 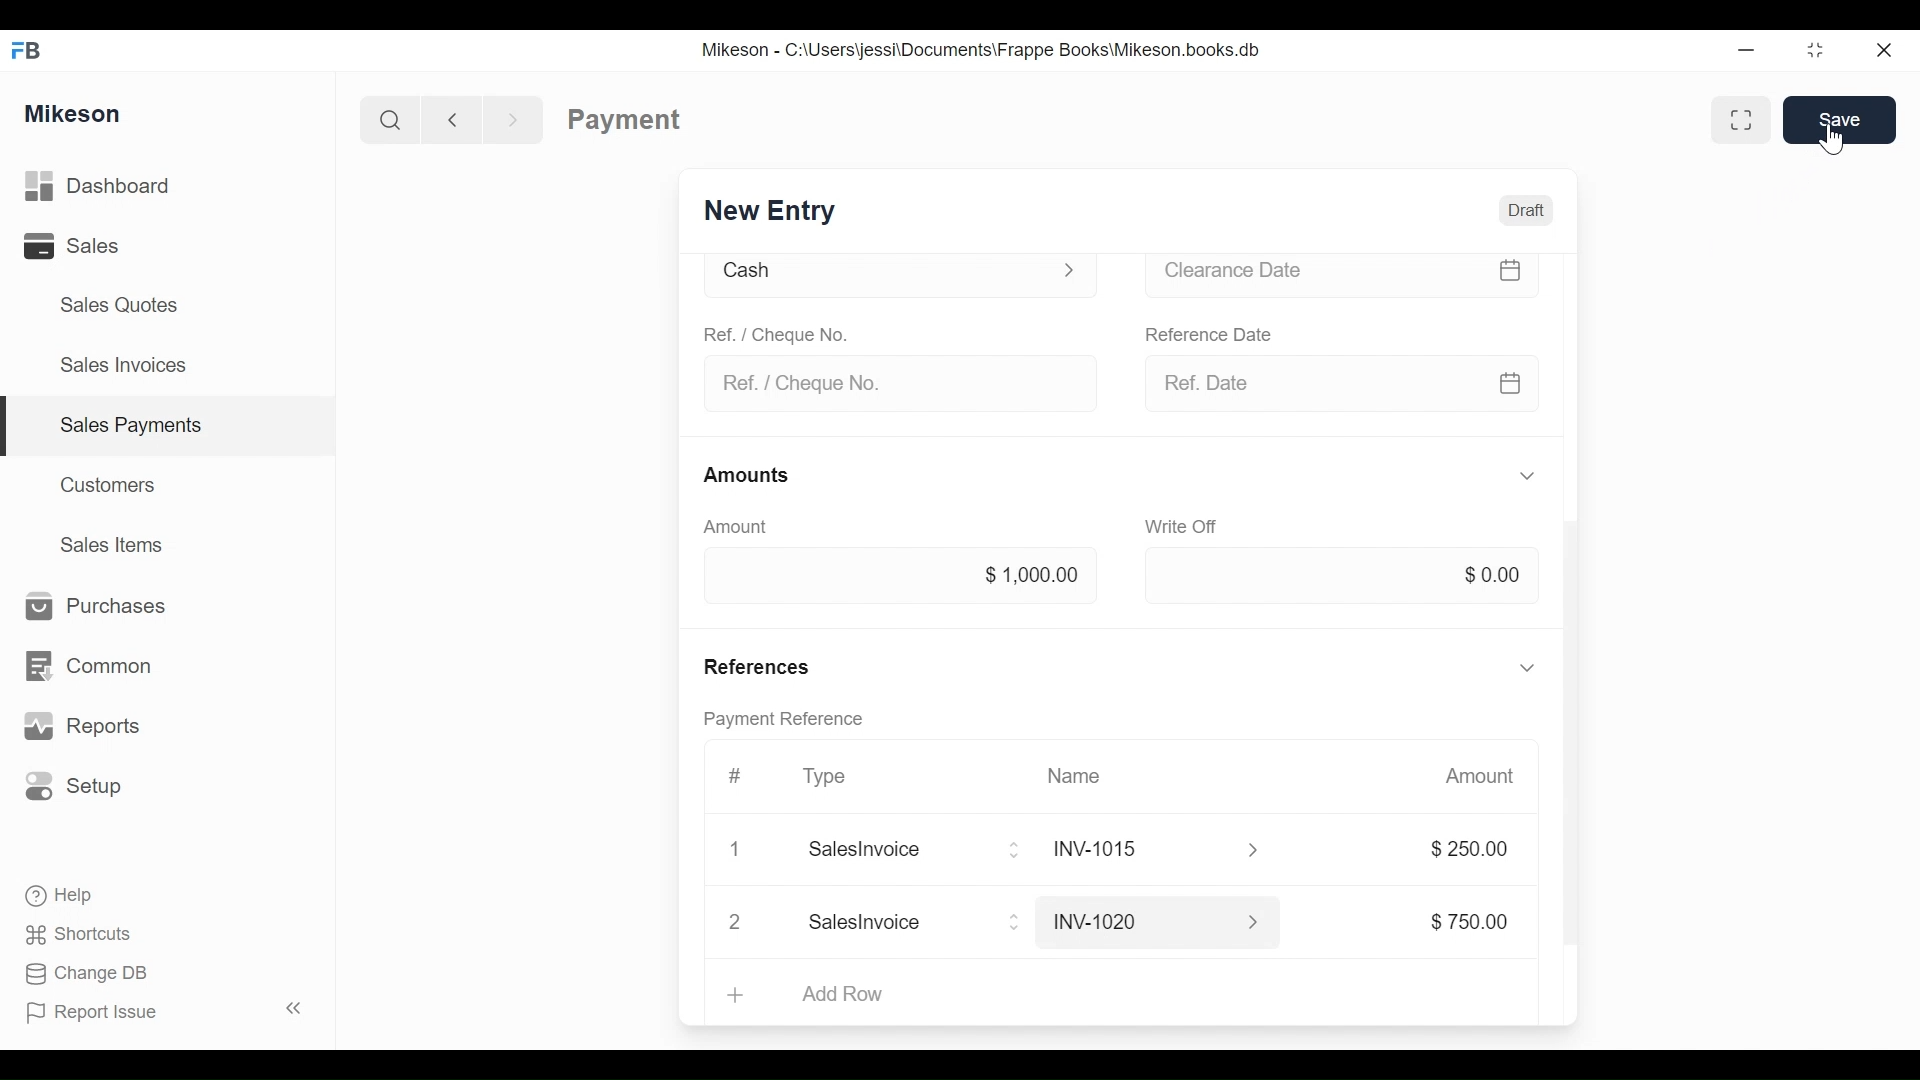 I want to click on Common, so click(x=99, y=656).